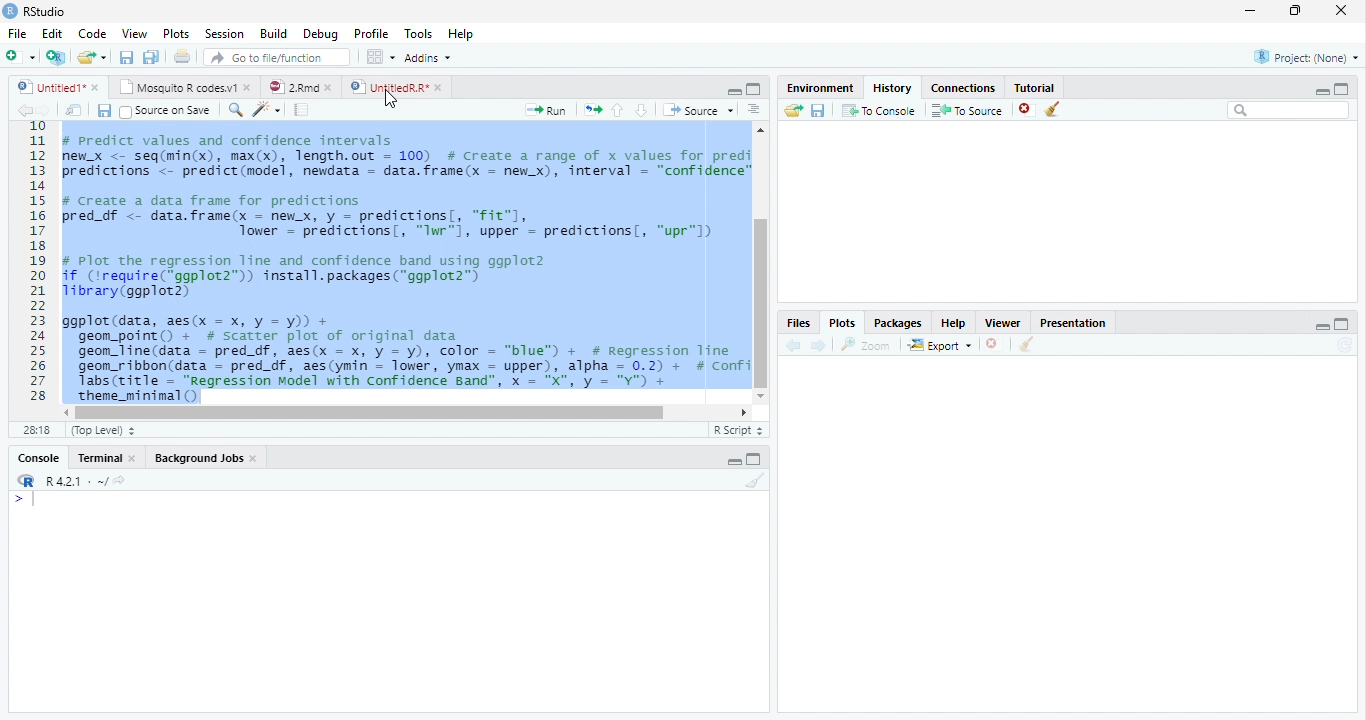  What do you see at coordinates (738, 430) in the screenshot?
I see `R script` at bounding box center [738, 430].